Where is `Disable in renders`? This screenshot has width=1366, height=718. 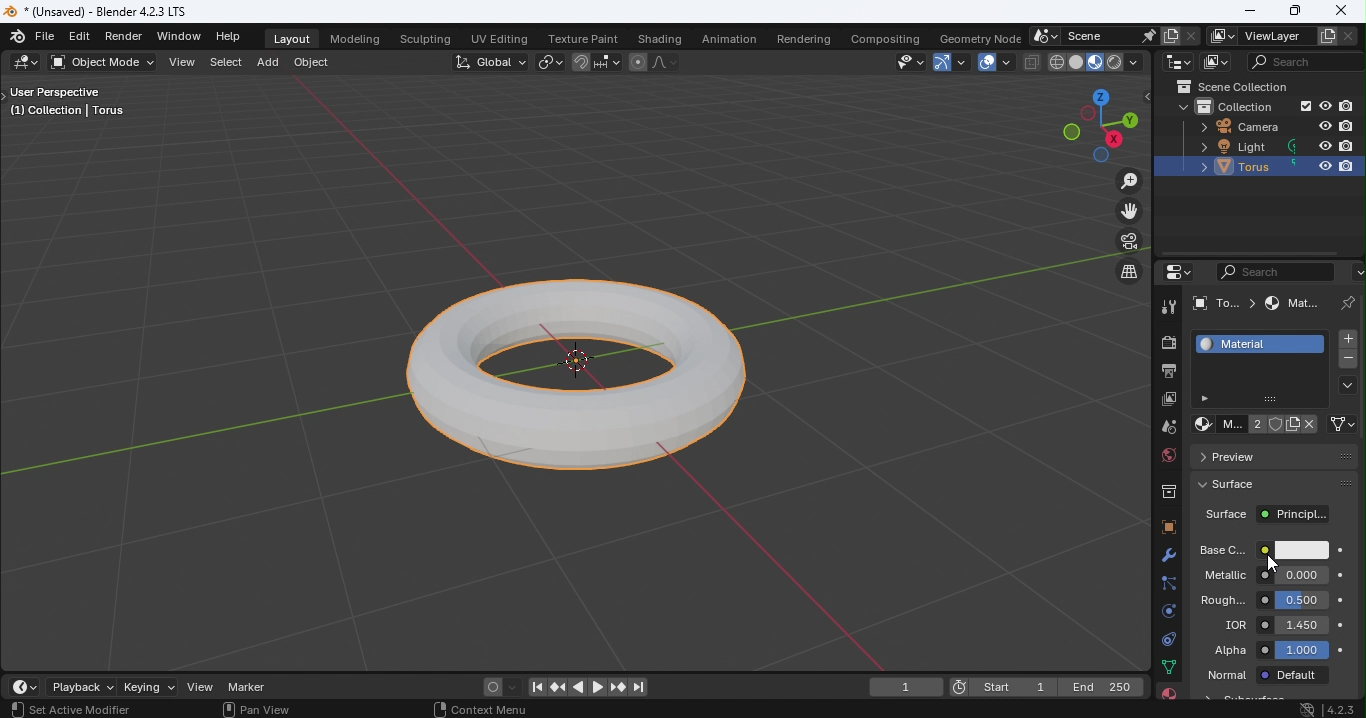 Disable in renders is located at coordinates (1346, 168).